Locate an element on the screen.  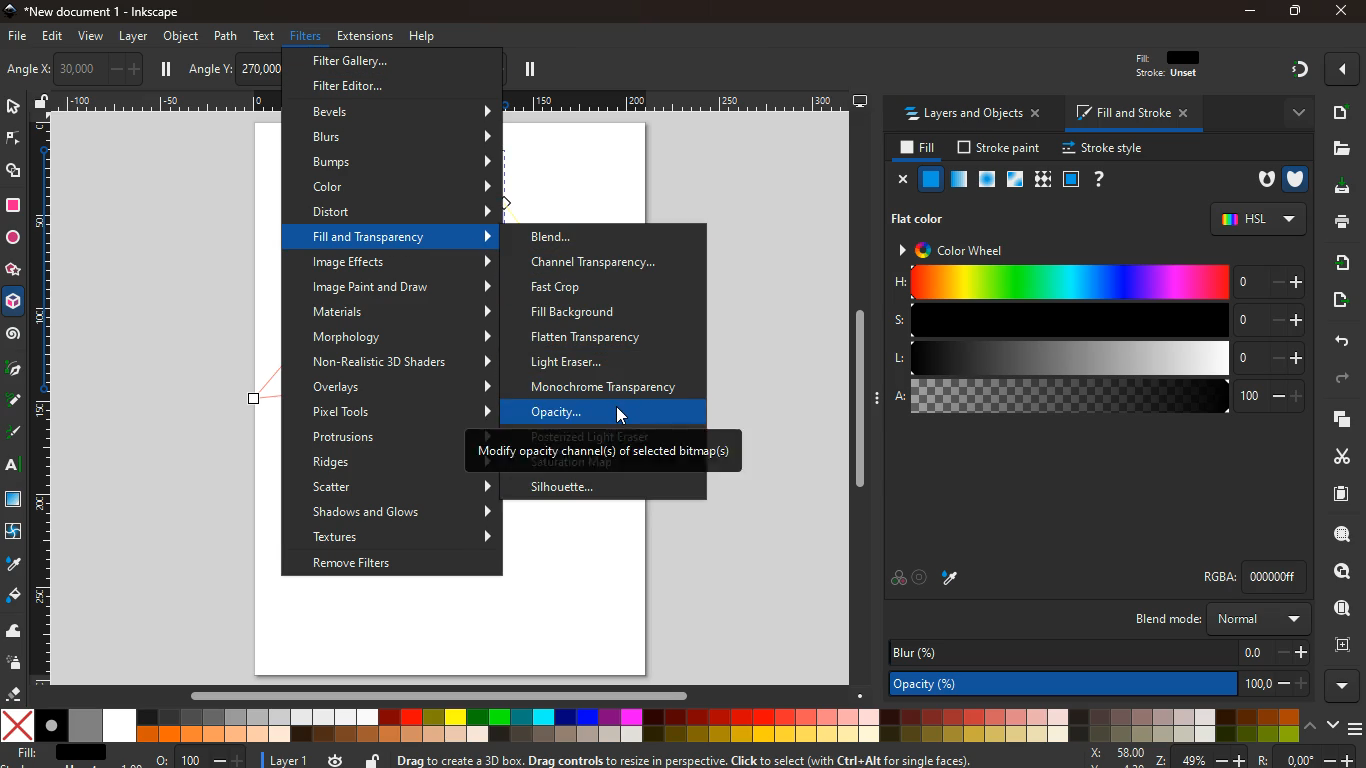
wave is located at coordinates (16, 633).